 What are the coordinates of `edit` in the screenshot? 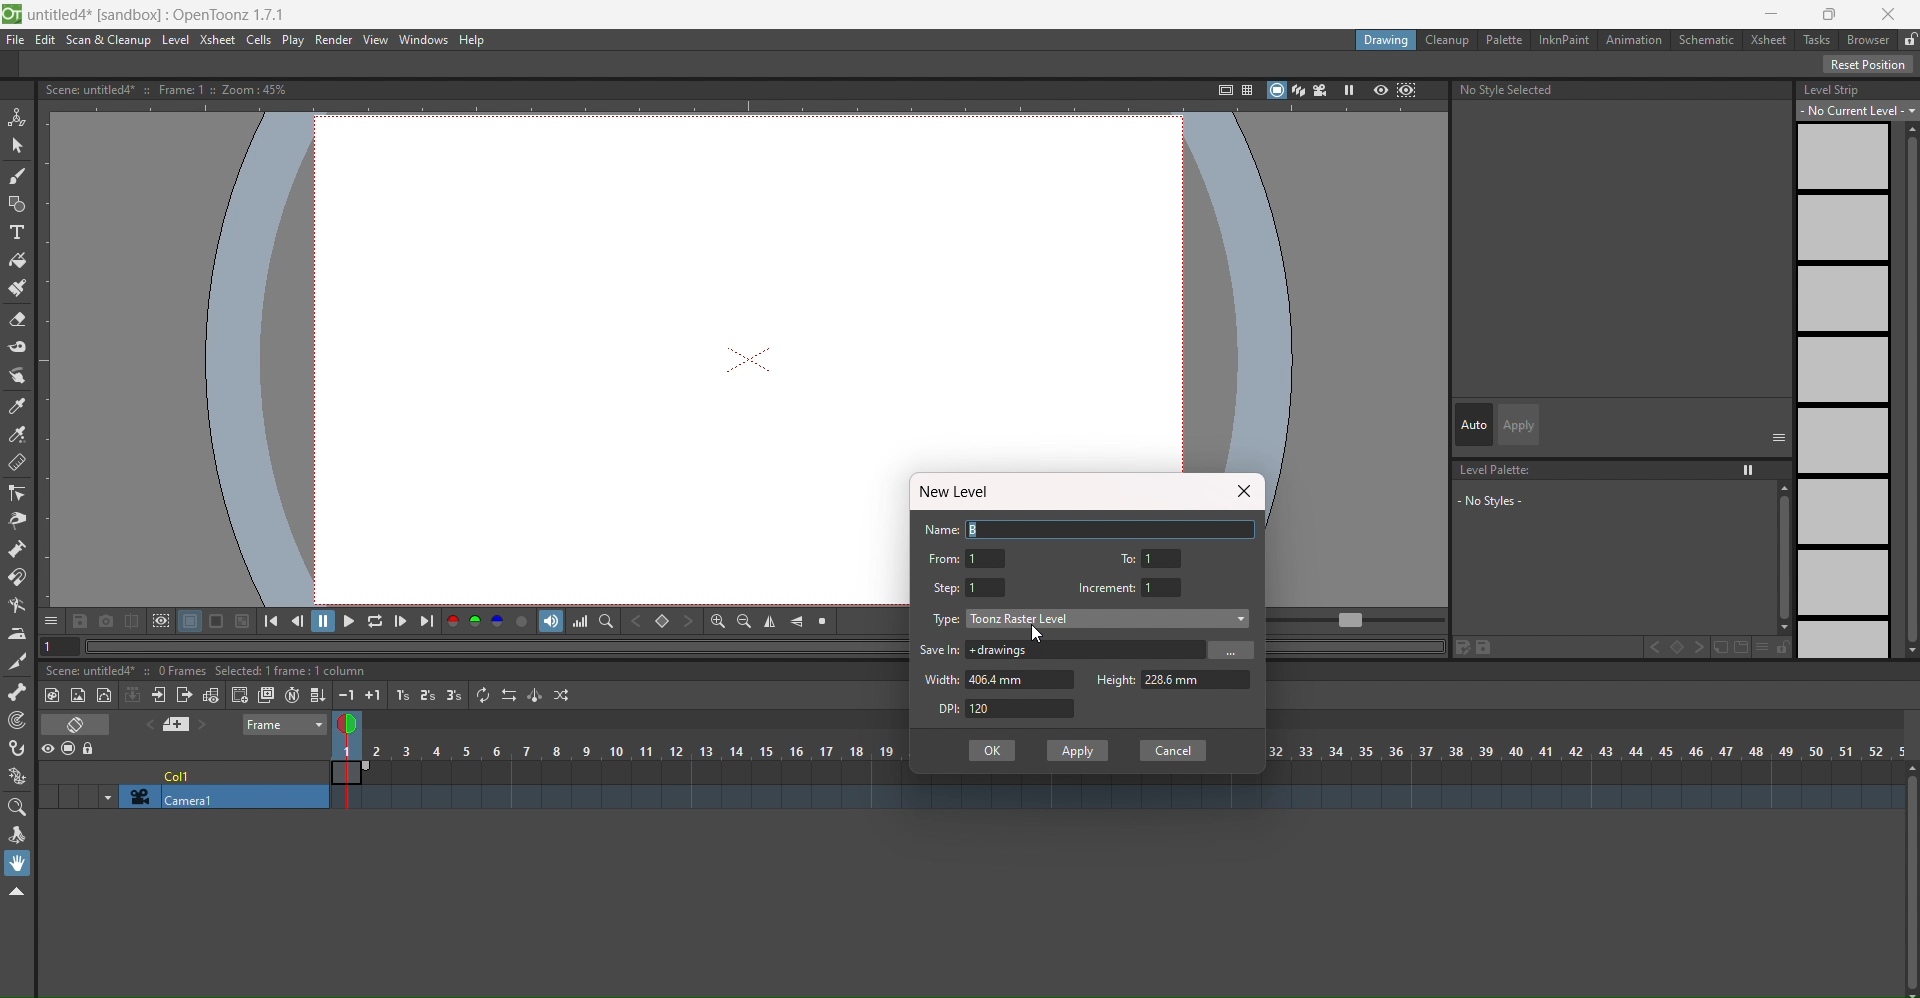 It's located at (1475, 647).